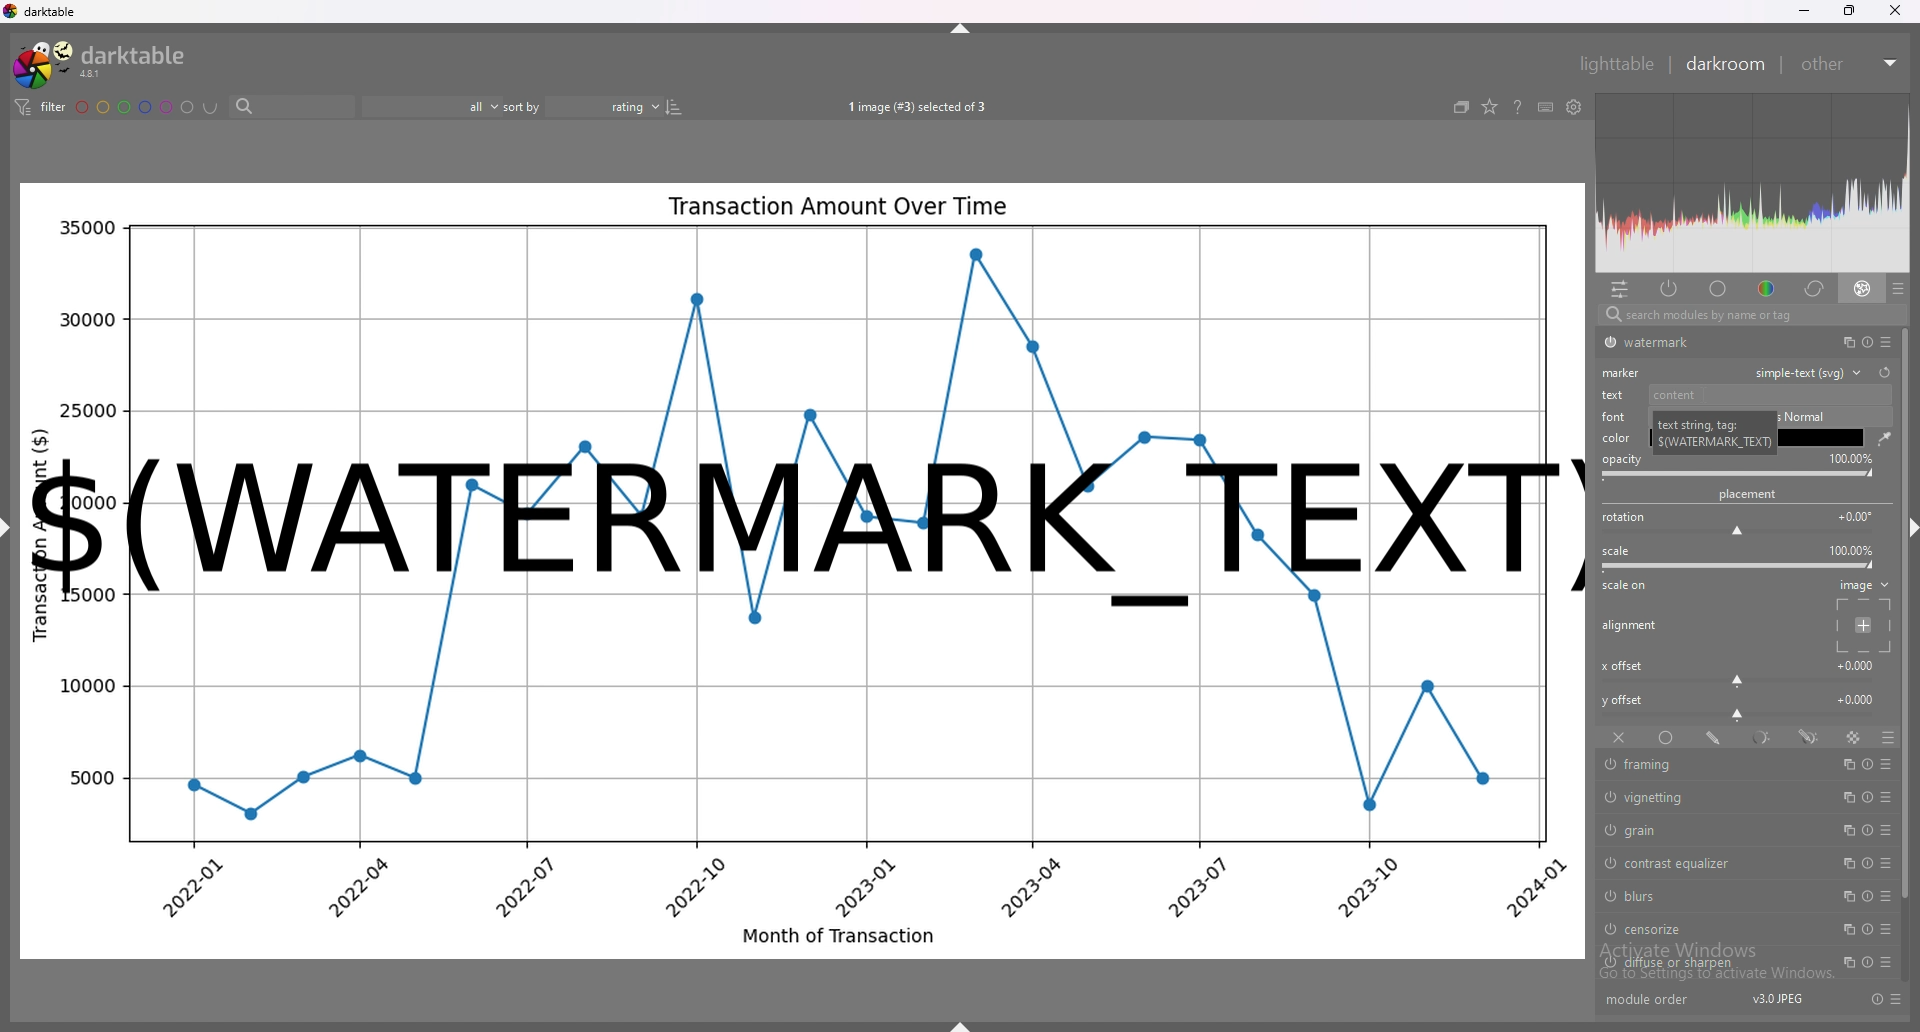 Image resolution: width=1920 pixels, height=1032 pixels. I want to click on reset, so click(1863, 961).